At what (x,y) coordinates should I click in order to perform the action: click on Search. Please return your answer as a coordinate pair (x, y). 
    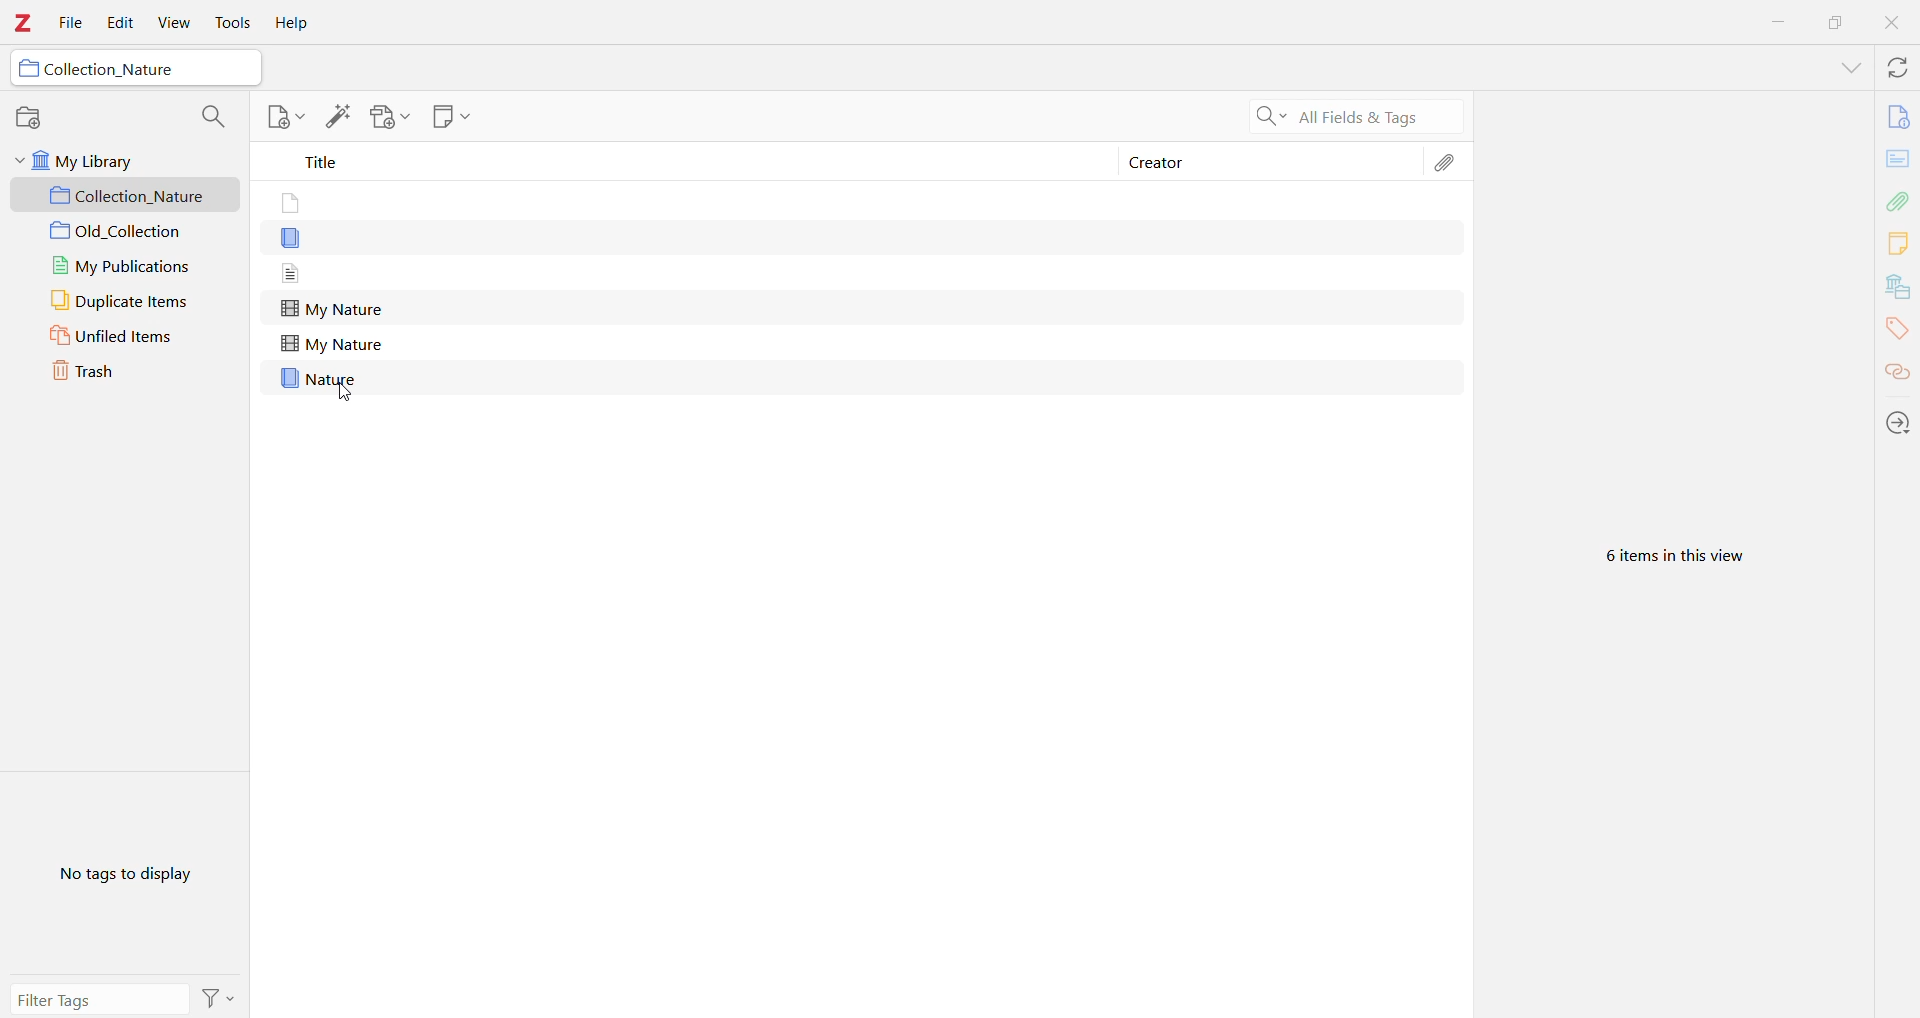
    Looking at the image, I should click on (210, 117).